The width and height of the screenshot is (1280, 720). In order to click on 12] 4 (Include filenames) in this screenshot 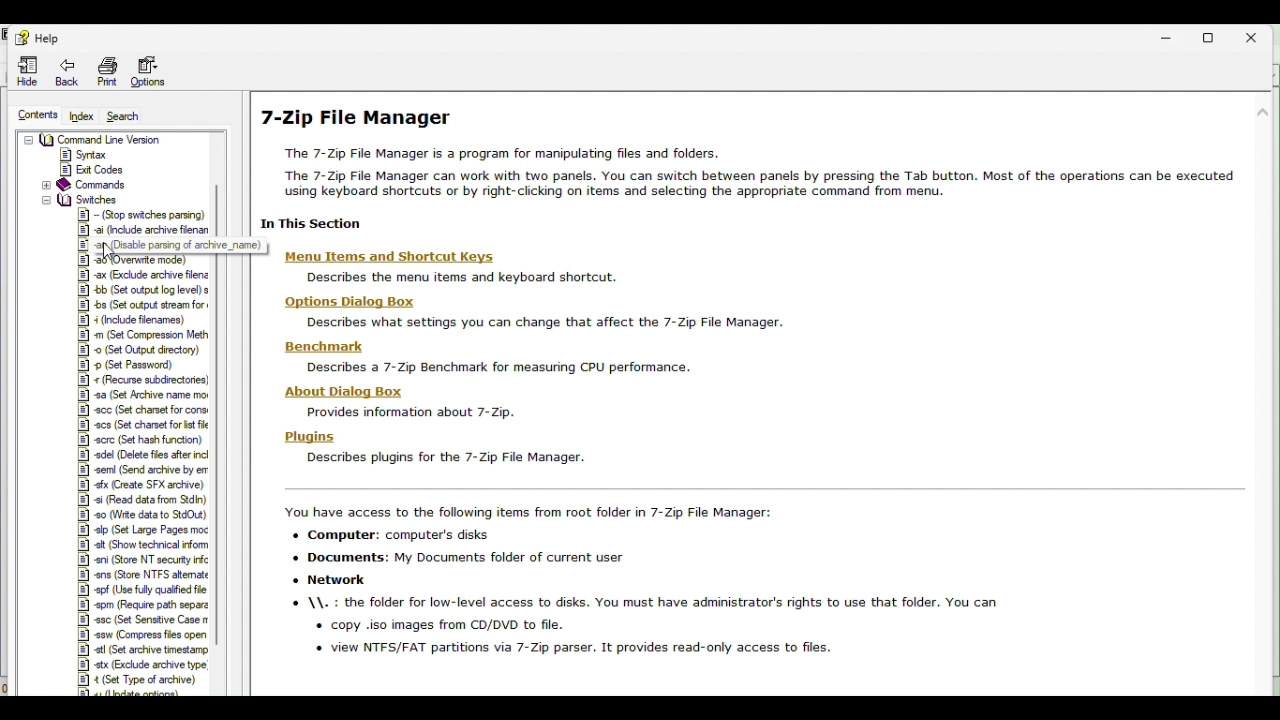, I will do `click(135, 319)`.